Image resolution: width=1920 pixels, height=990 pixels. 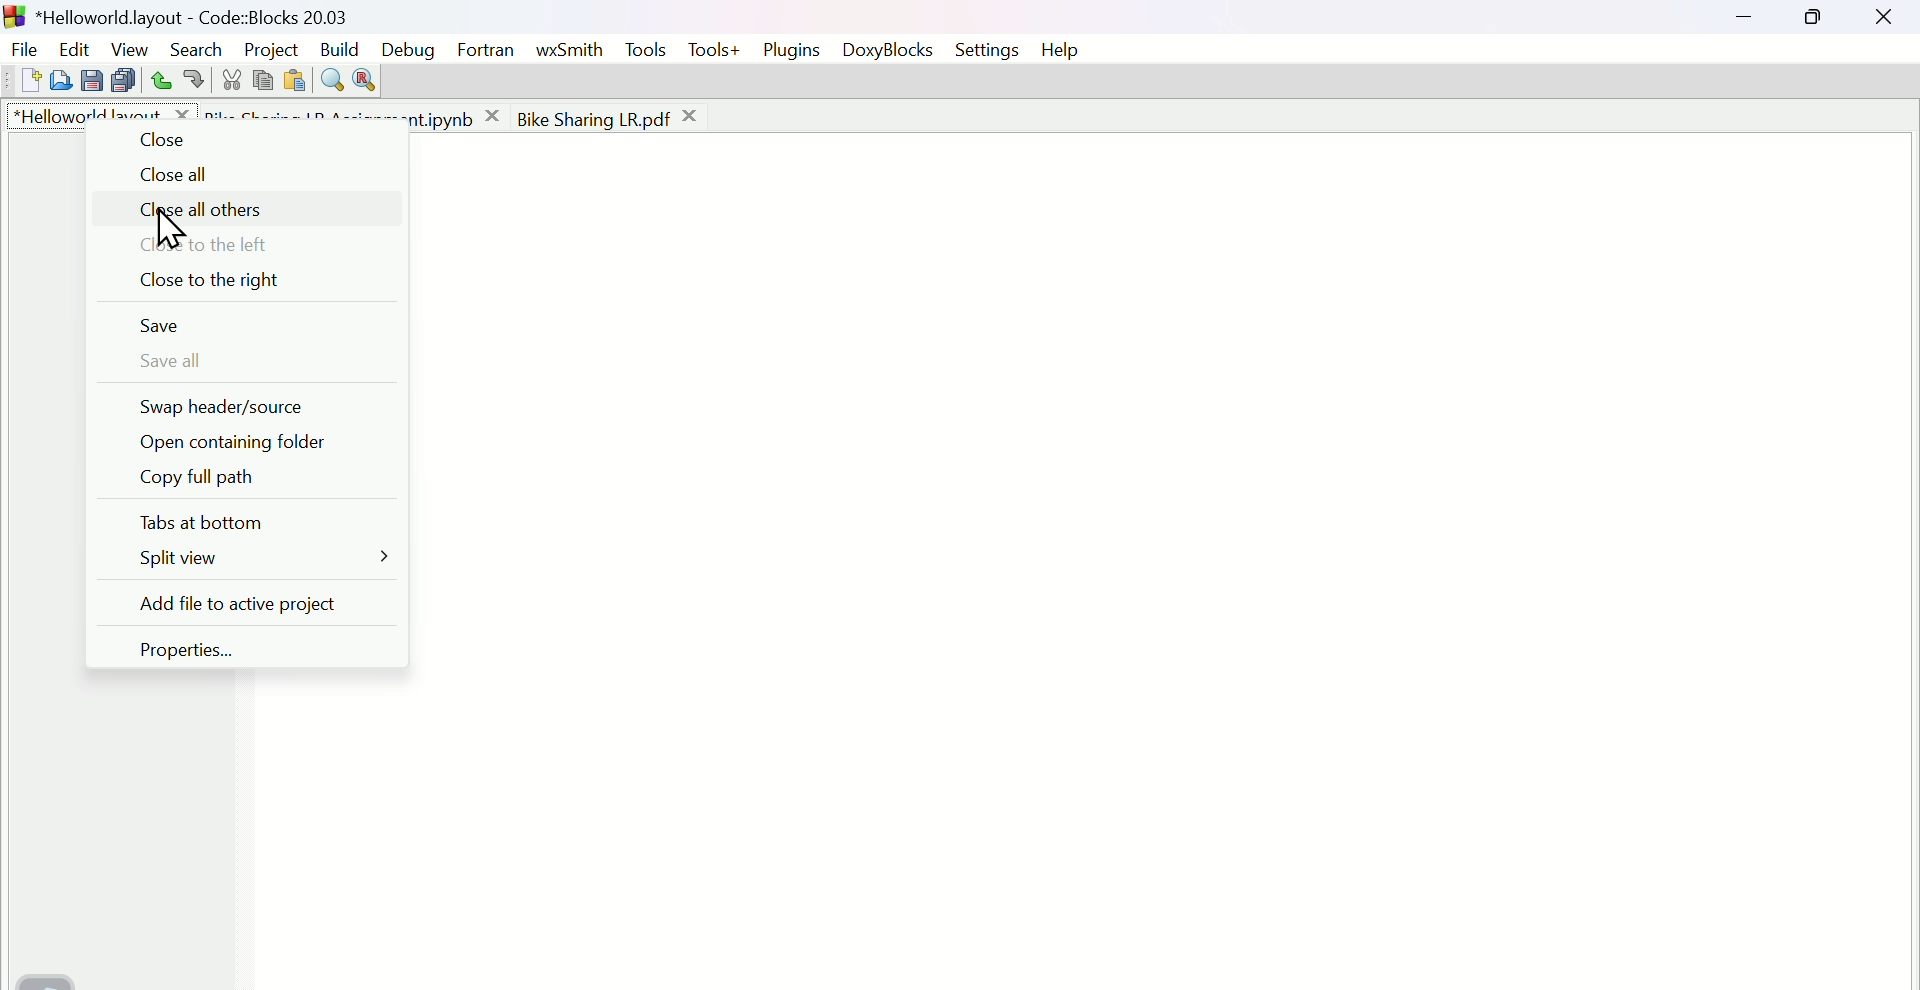 What do you see at coordinates (170, 231) in the screenshot?
I see `Cursor` at bounding box center [170, 231].